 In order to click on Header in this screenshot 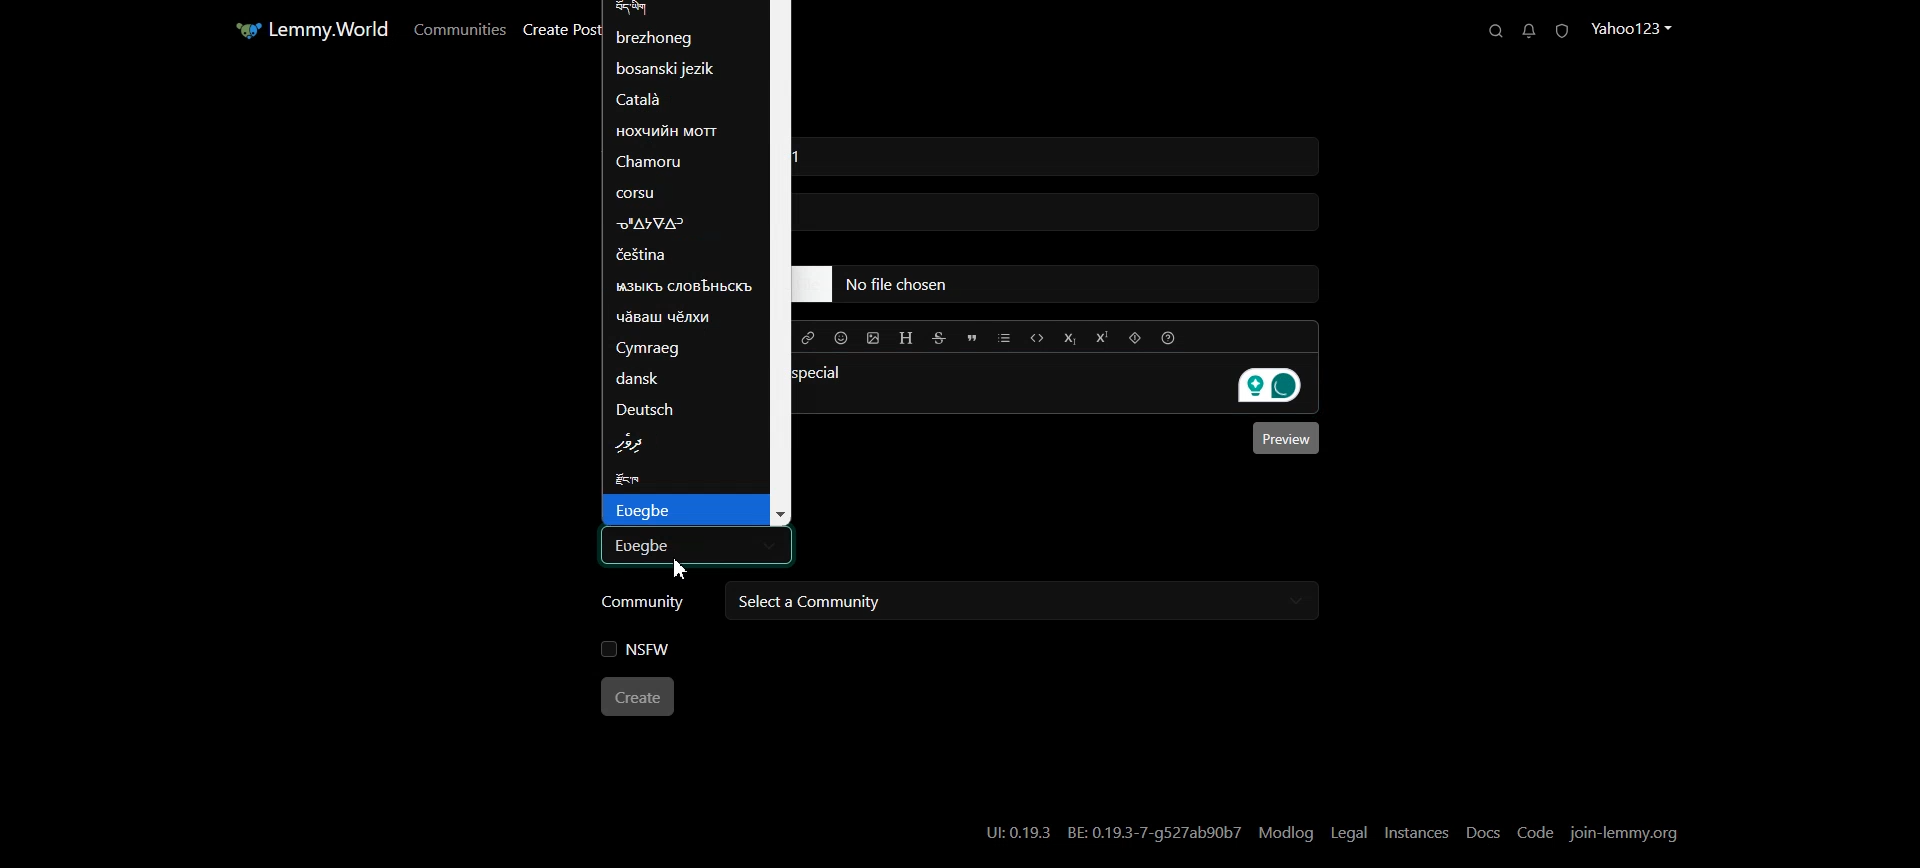, I will do `click(906, 338)`.